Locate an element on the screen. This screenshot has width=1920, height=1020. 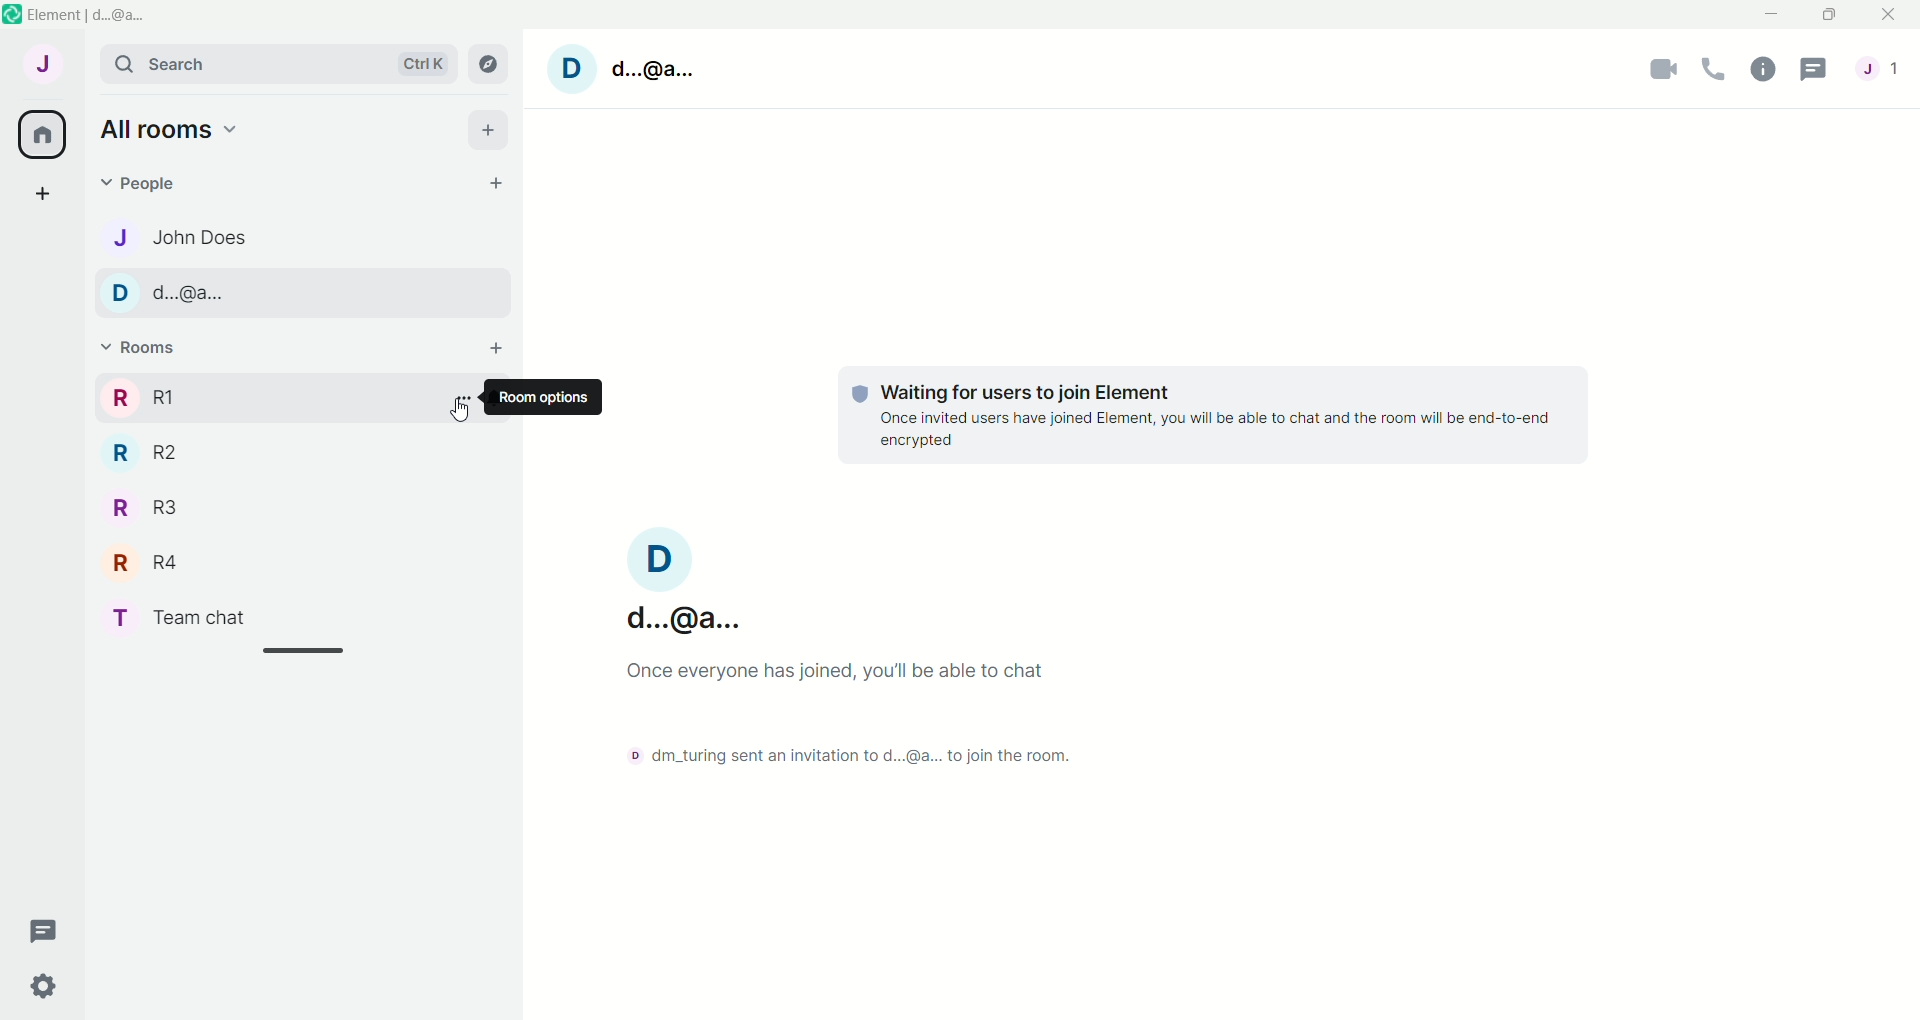
add is located at coordinates (485, 131).